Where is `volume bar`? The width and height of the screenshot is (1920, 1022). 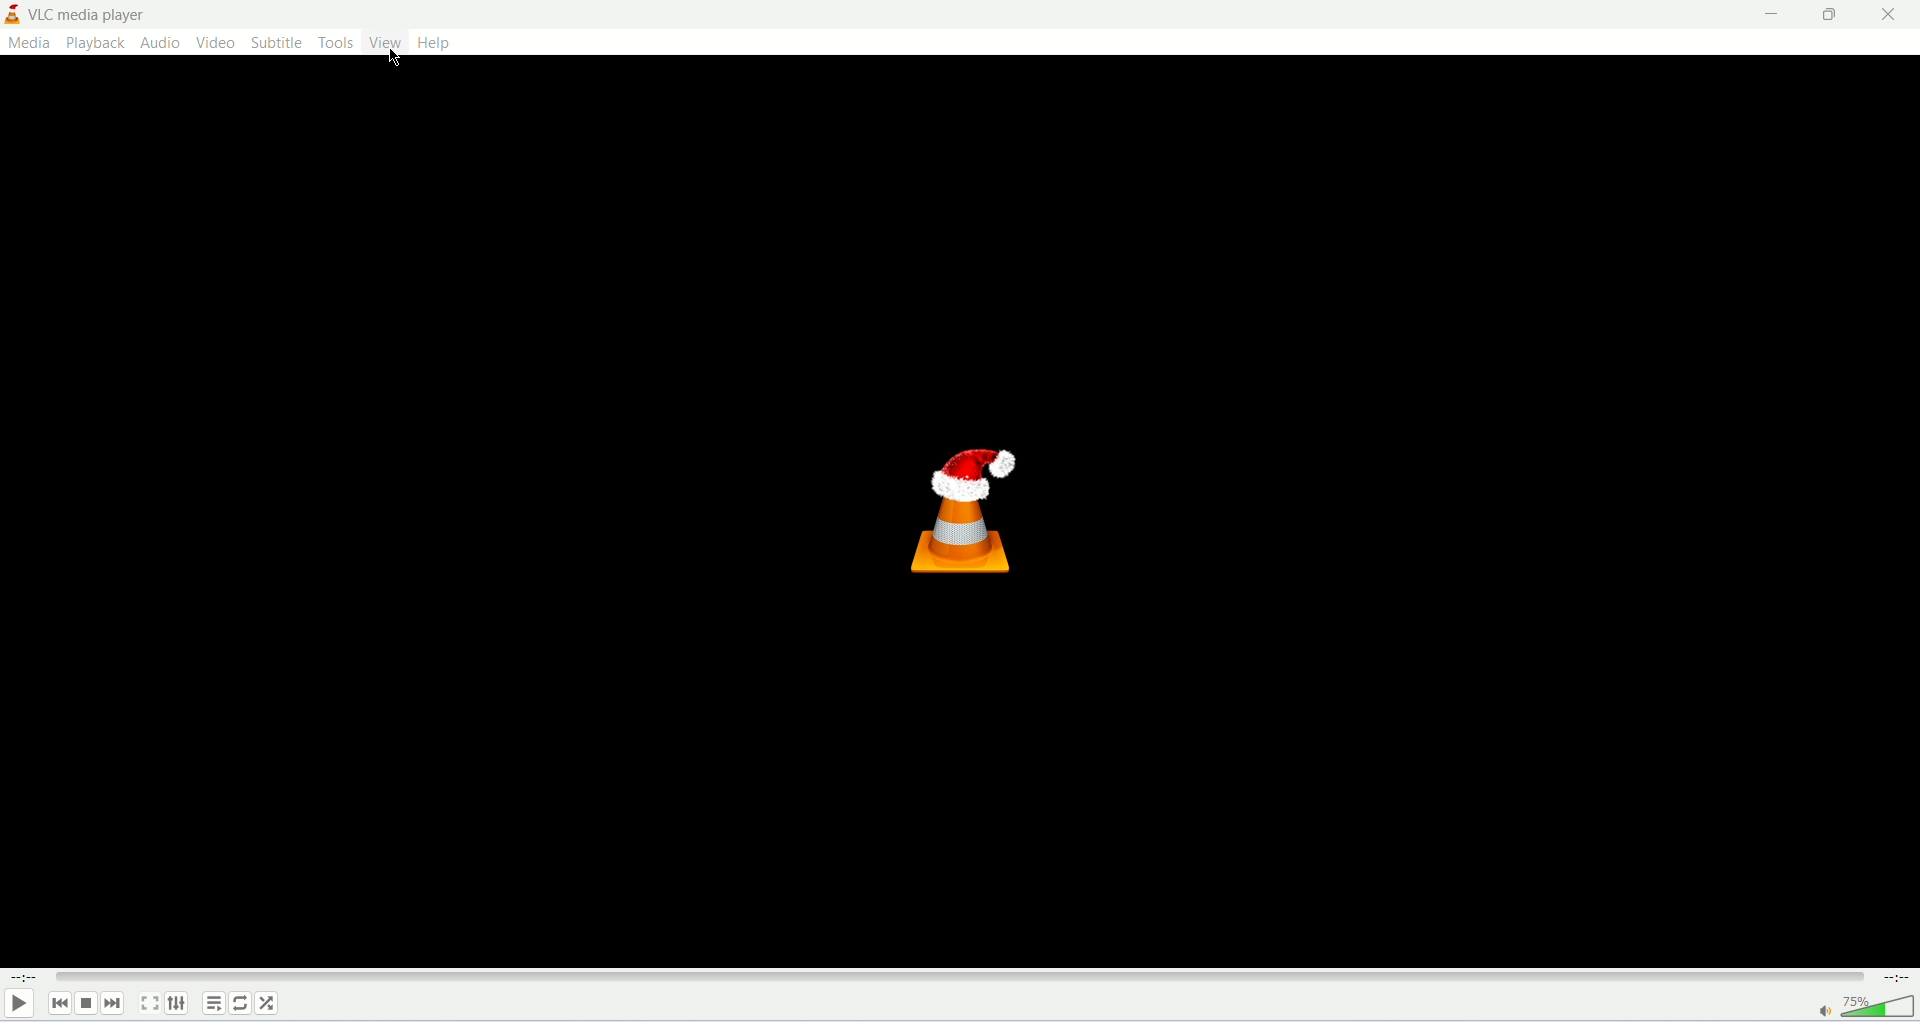
volume bar is located at coordinates (1865, 1007).